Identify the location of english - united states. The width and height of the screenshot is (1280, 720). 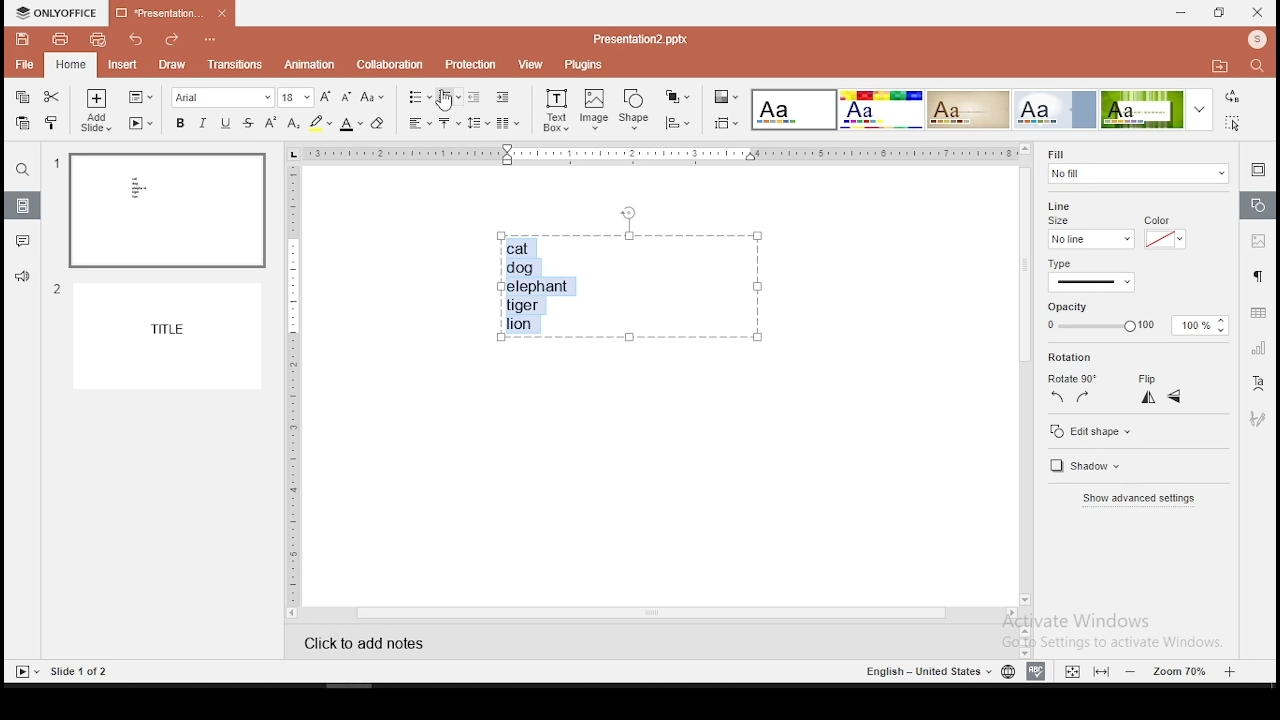
(921, 671).